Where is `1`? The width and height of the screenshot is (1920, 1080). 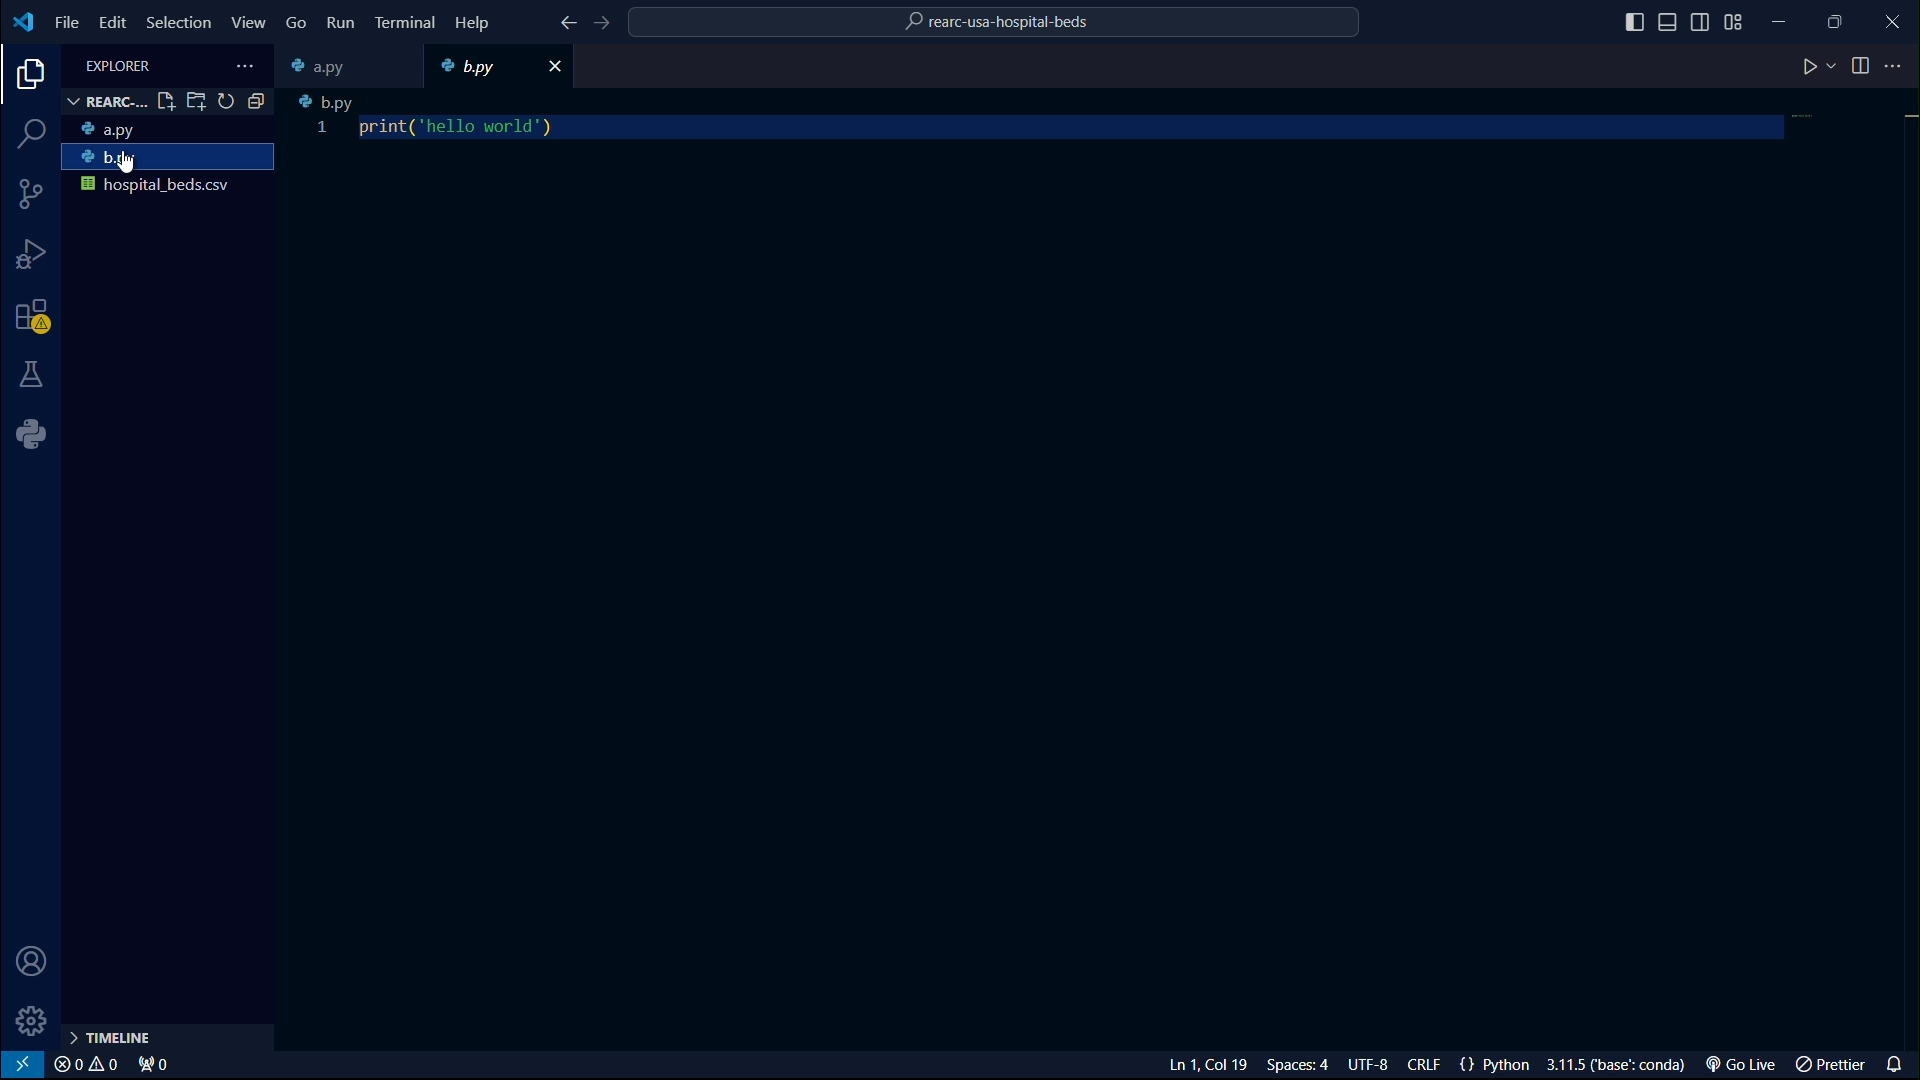 1 is located at coordinates (322, 130).